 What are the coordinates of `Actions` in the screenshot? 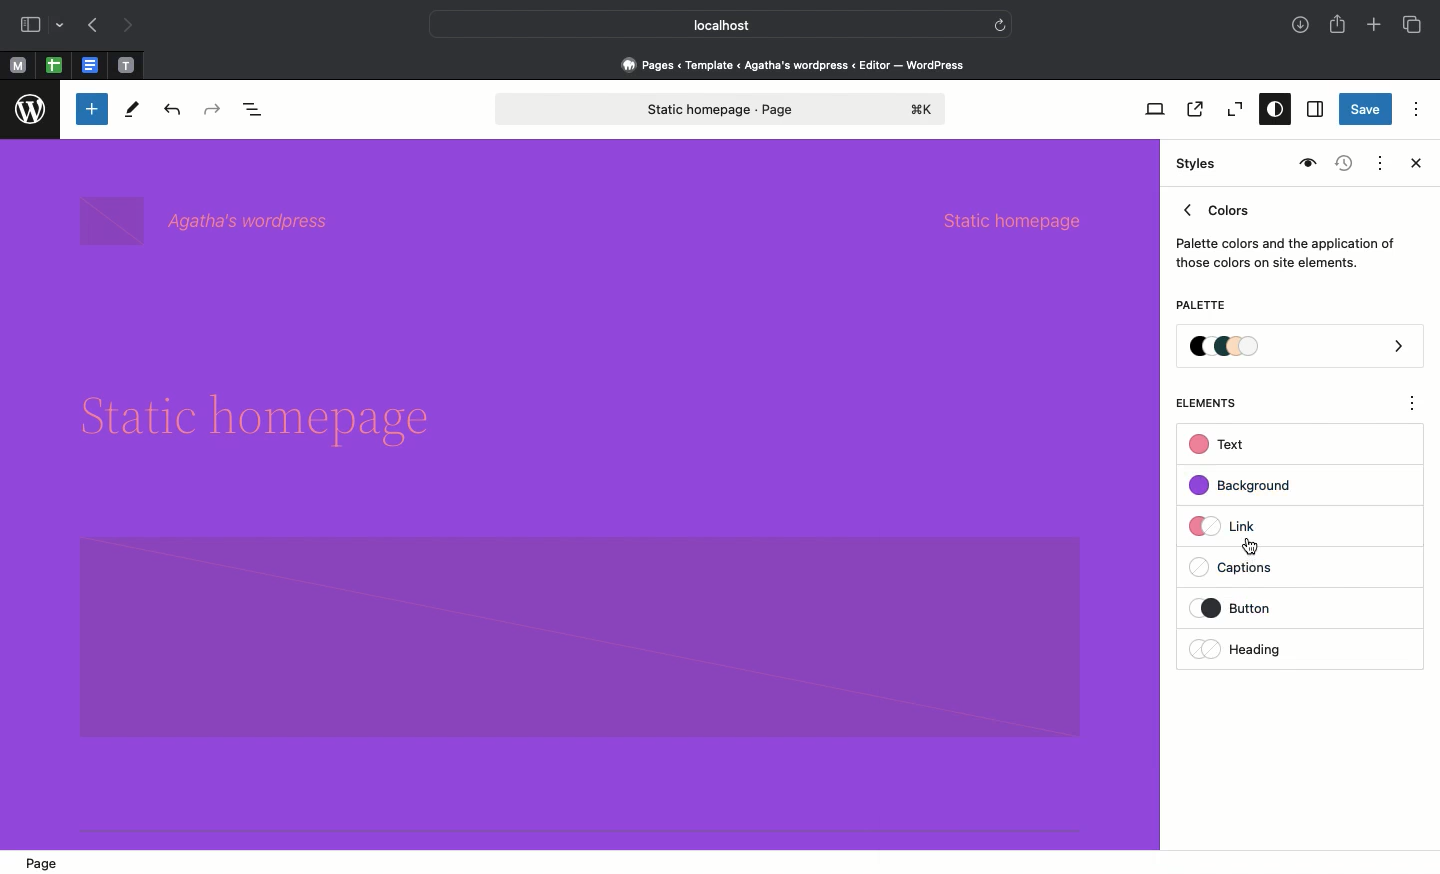 It's located at (1378, 161).